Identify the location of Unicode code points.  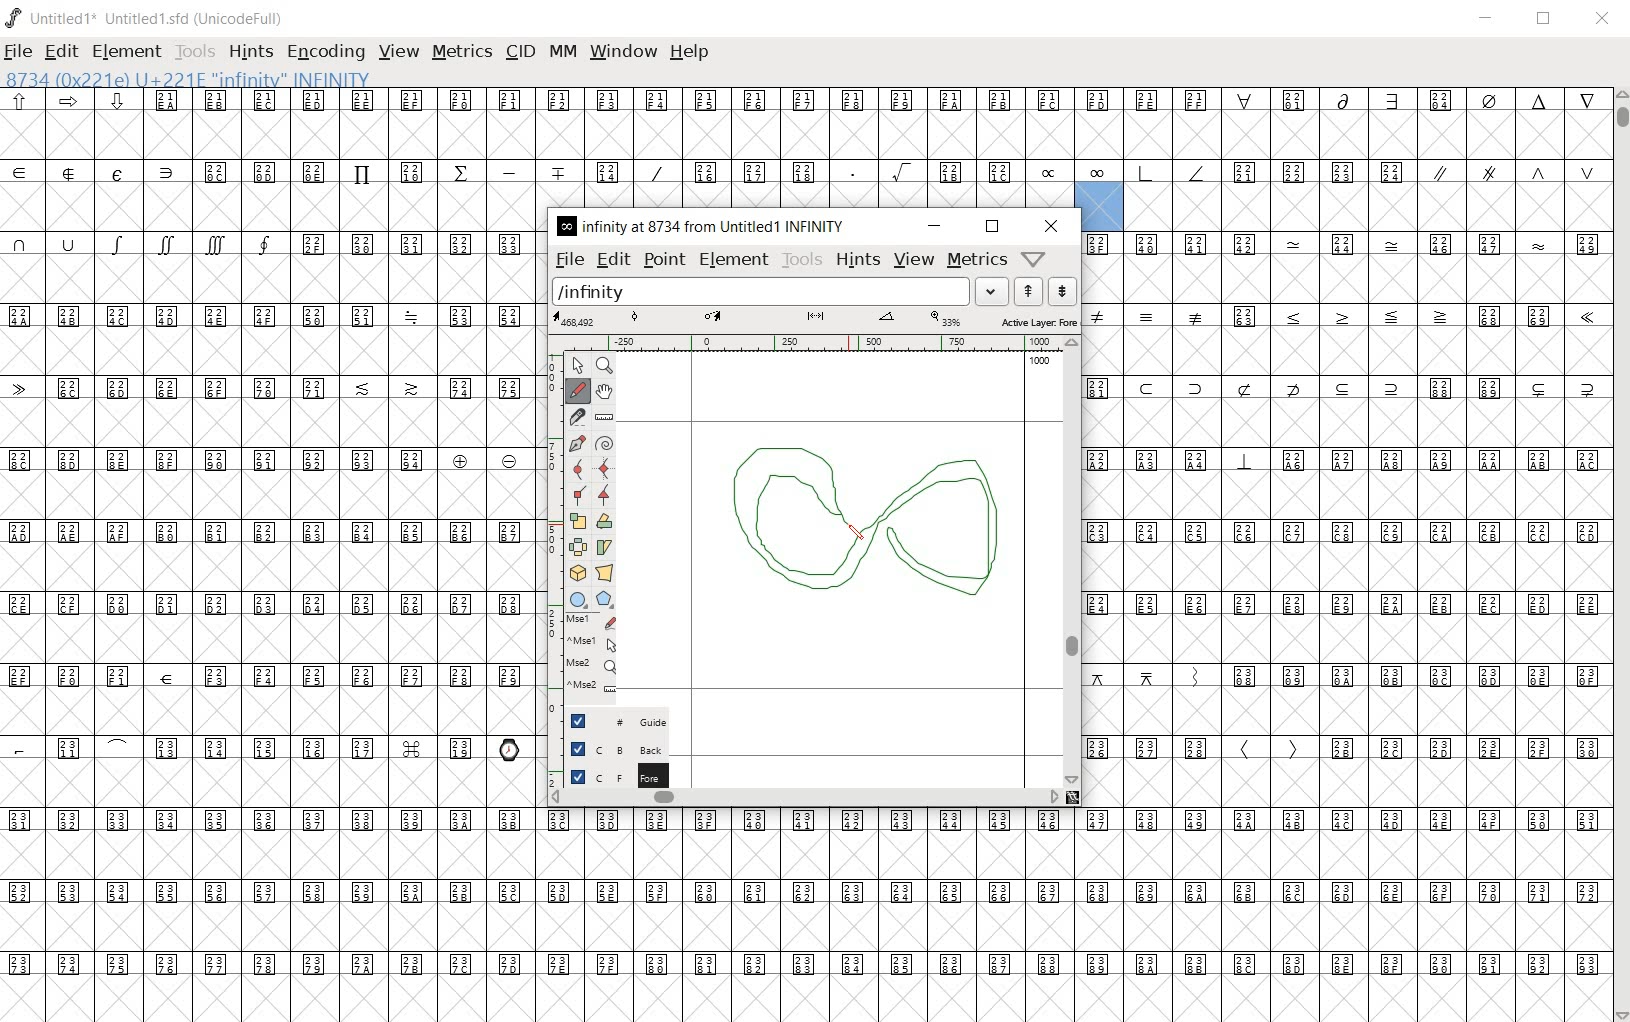
(266, 388).